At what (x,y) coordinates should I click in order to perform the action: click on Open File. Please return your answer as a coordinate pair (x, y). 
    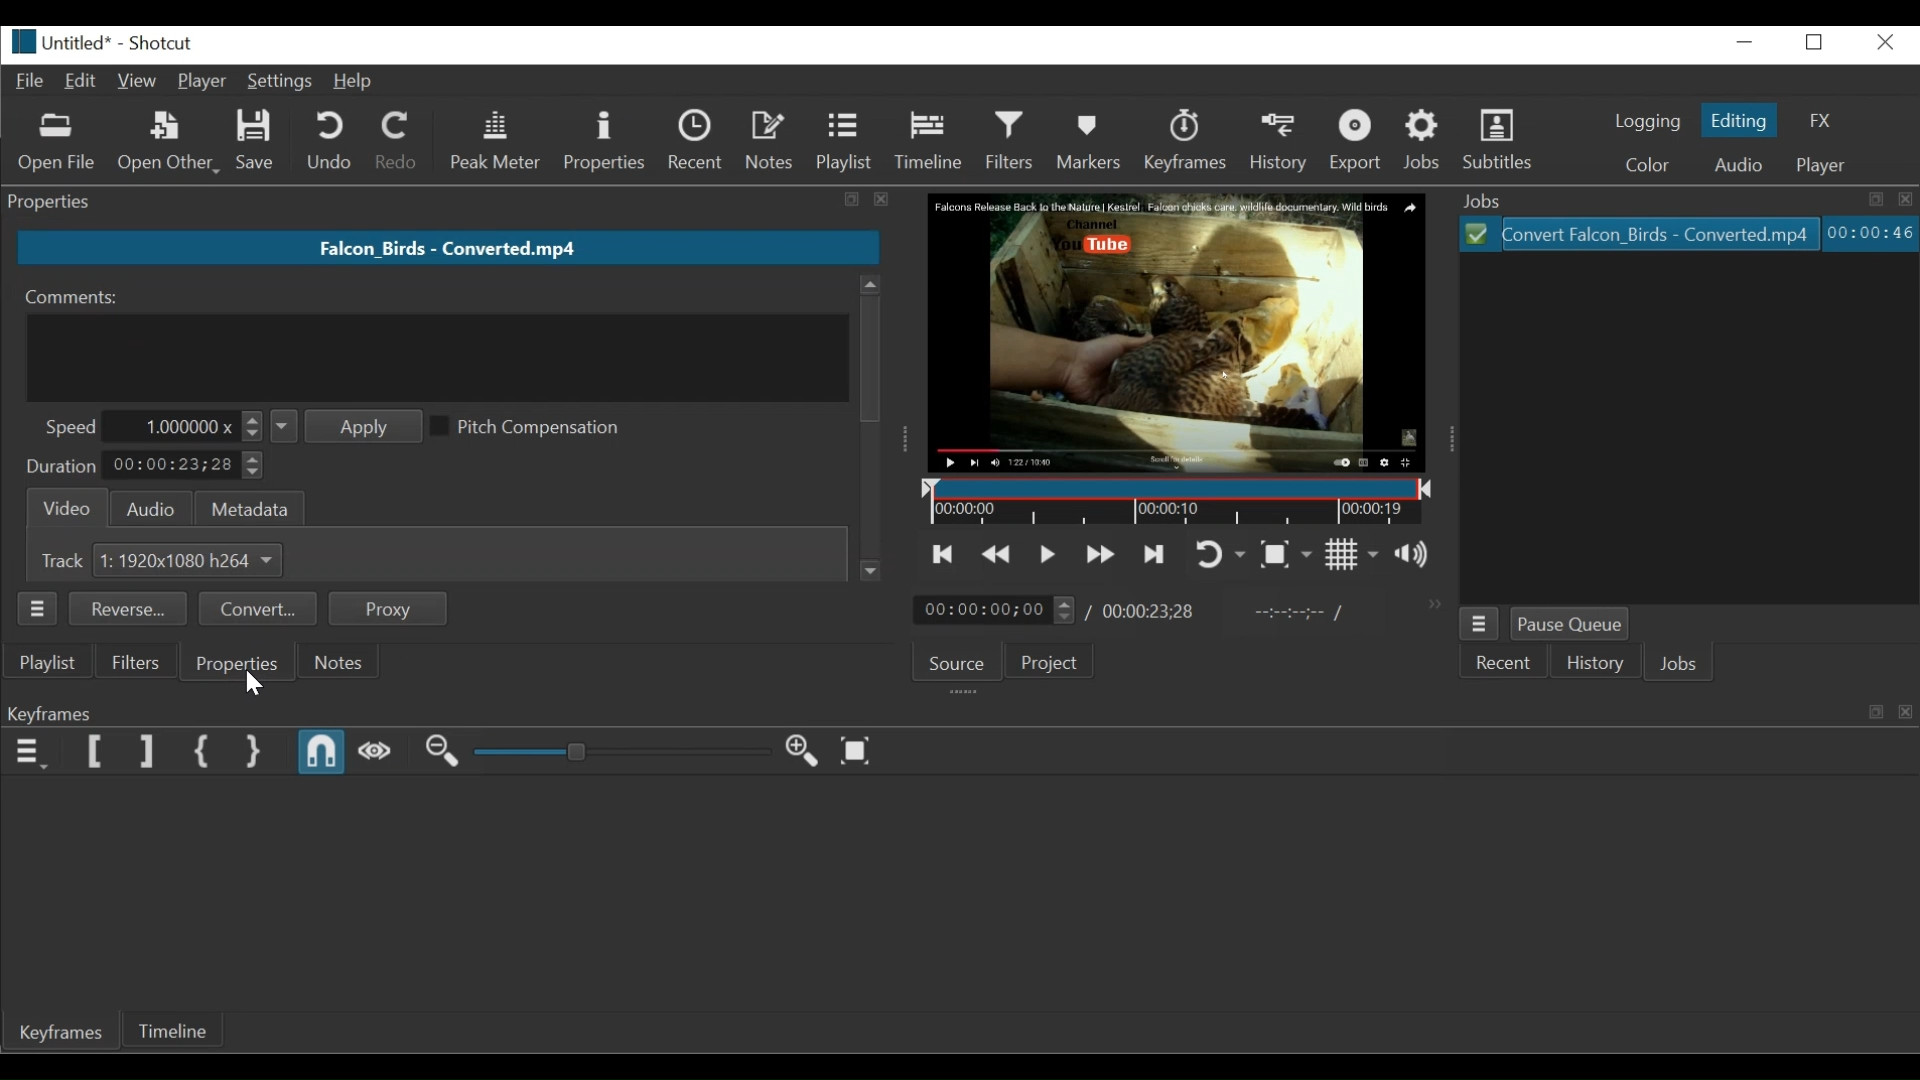
    Looking at the image, I should click on (59, 145).